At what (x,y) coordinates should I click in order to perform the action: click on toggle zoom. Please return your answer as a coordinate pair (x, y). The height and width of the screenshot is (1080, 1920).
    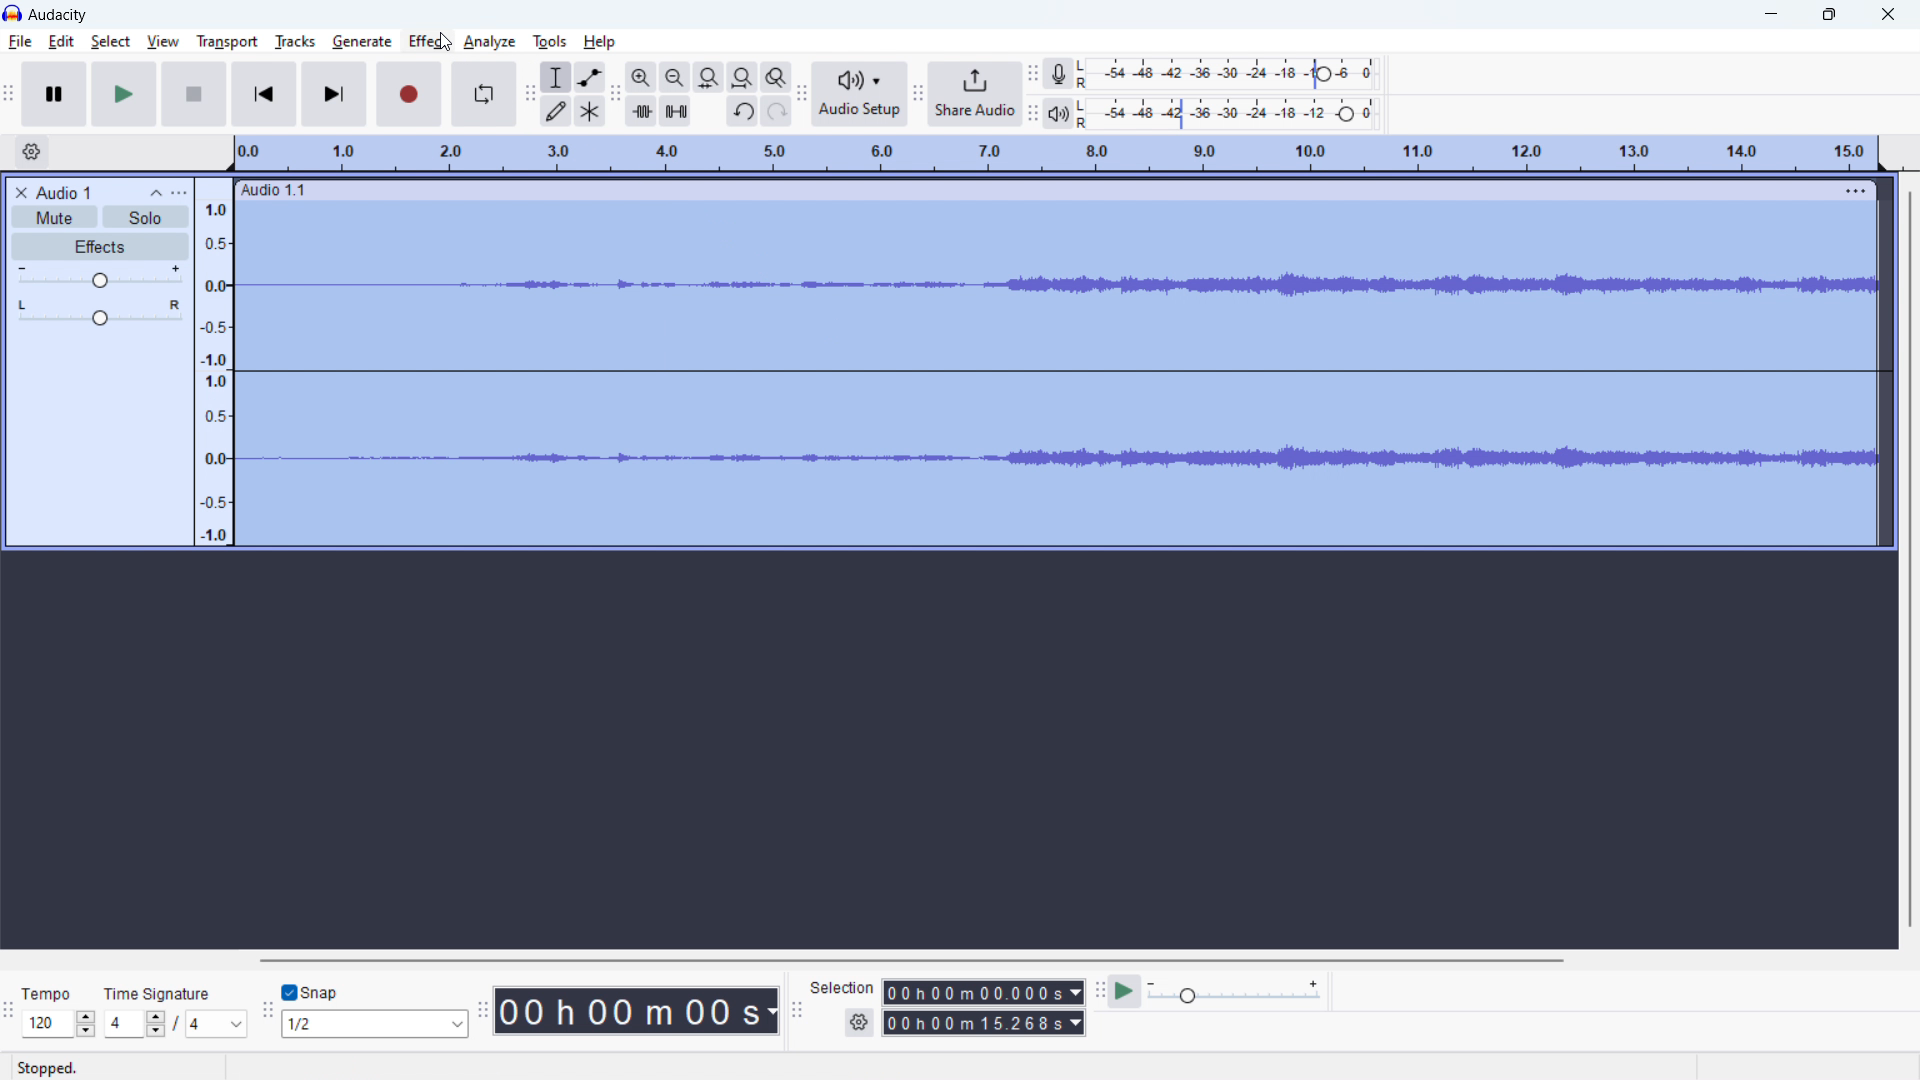
    Looking at the image, I should click on (777, 78).